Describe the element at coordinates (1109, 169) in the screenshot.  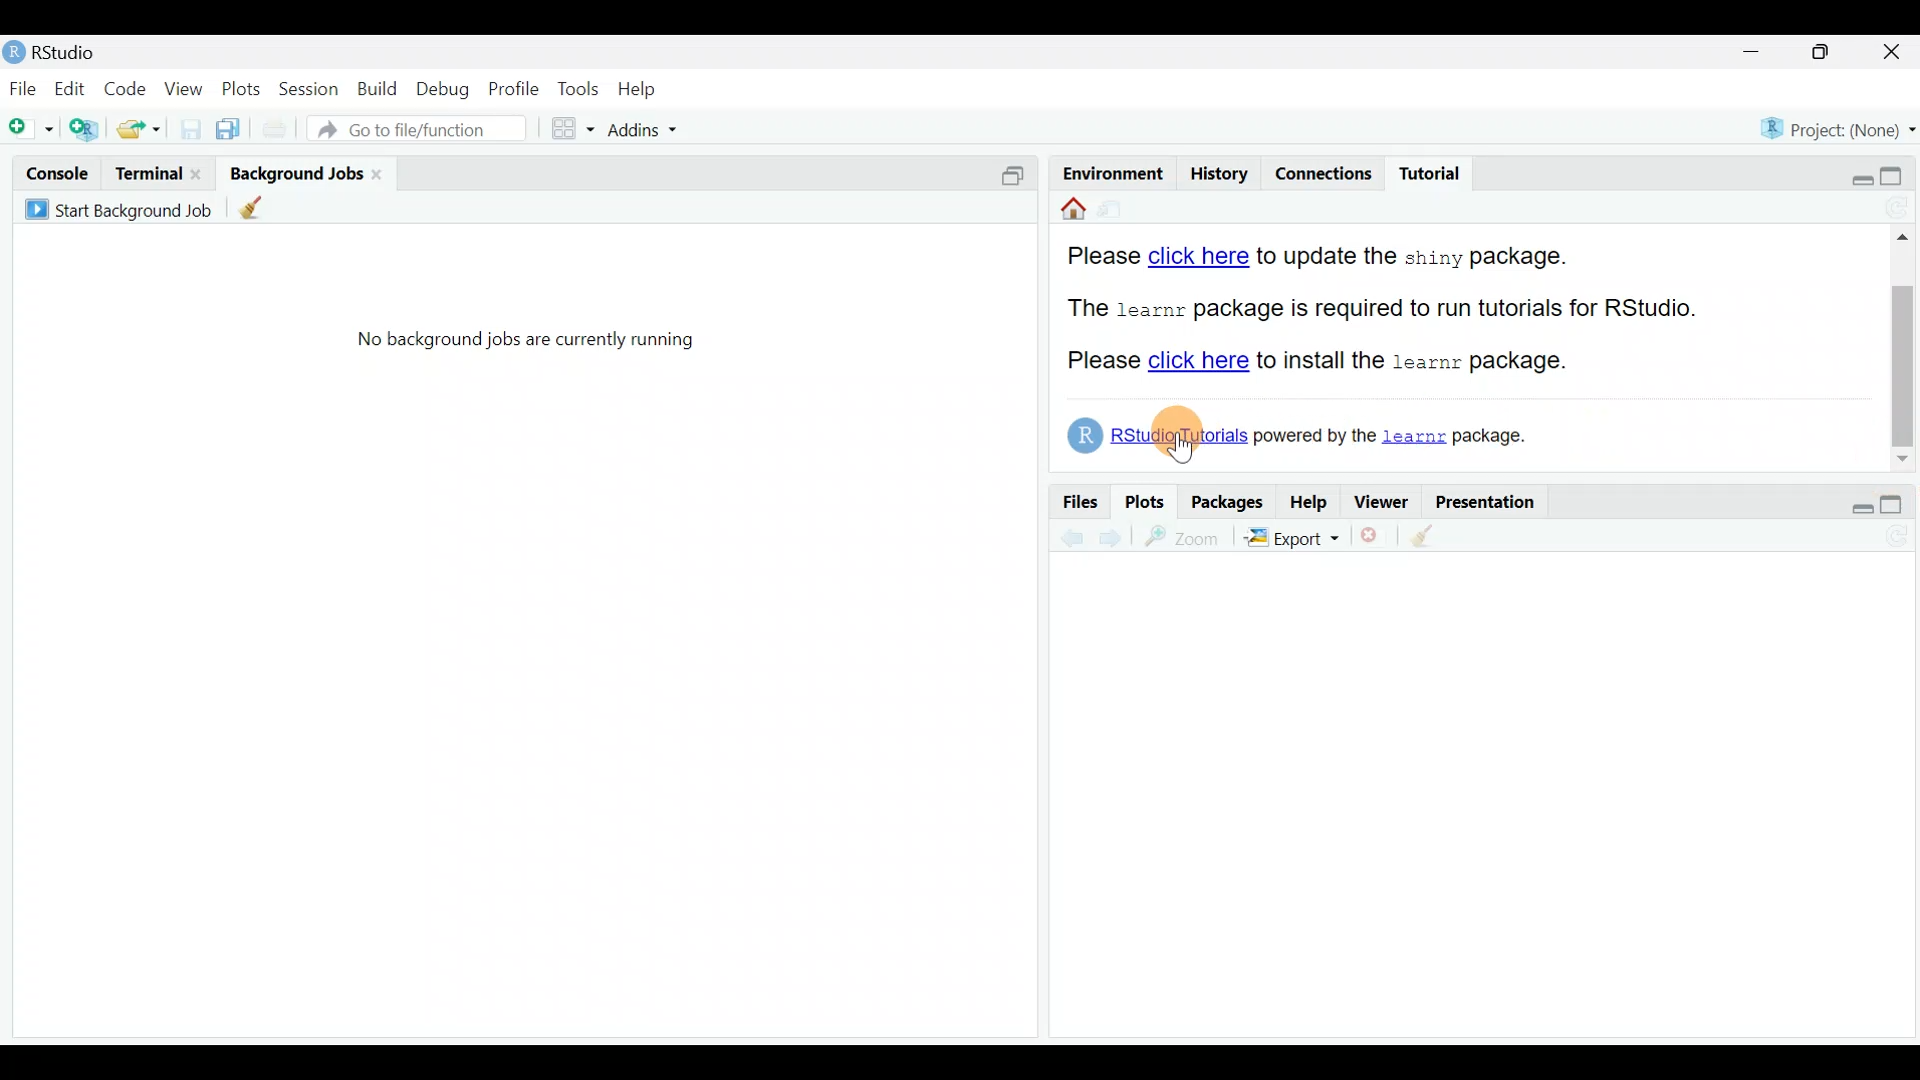
I see `Environment` at that location.